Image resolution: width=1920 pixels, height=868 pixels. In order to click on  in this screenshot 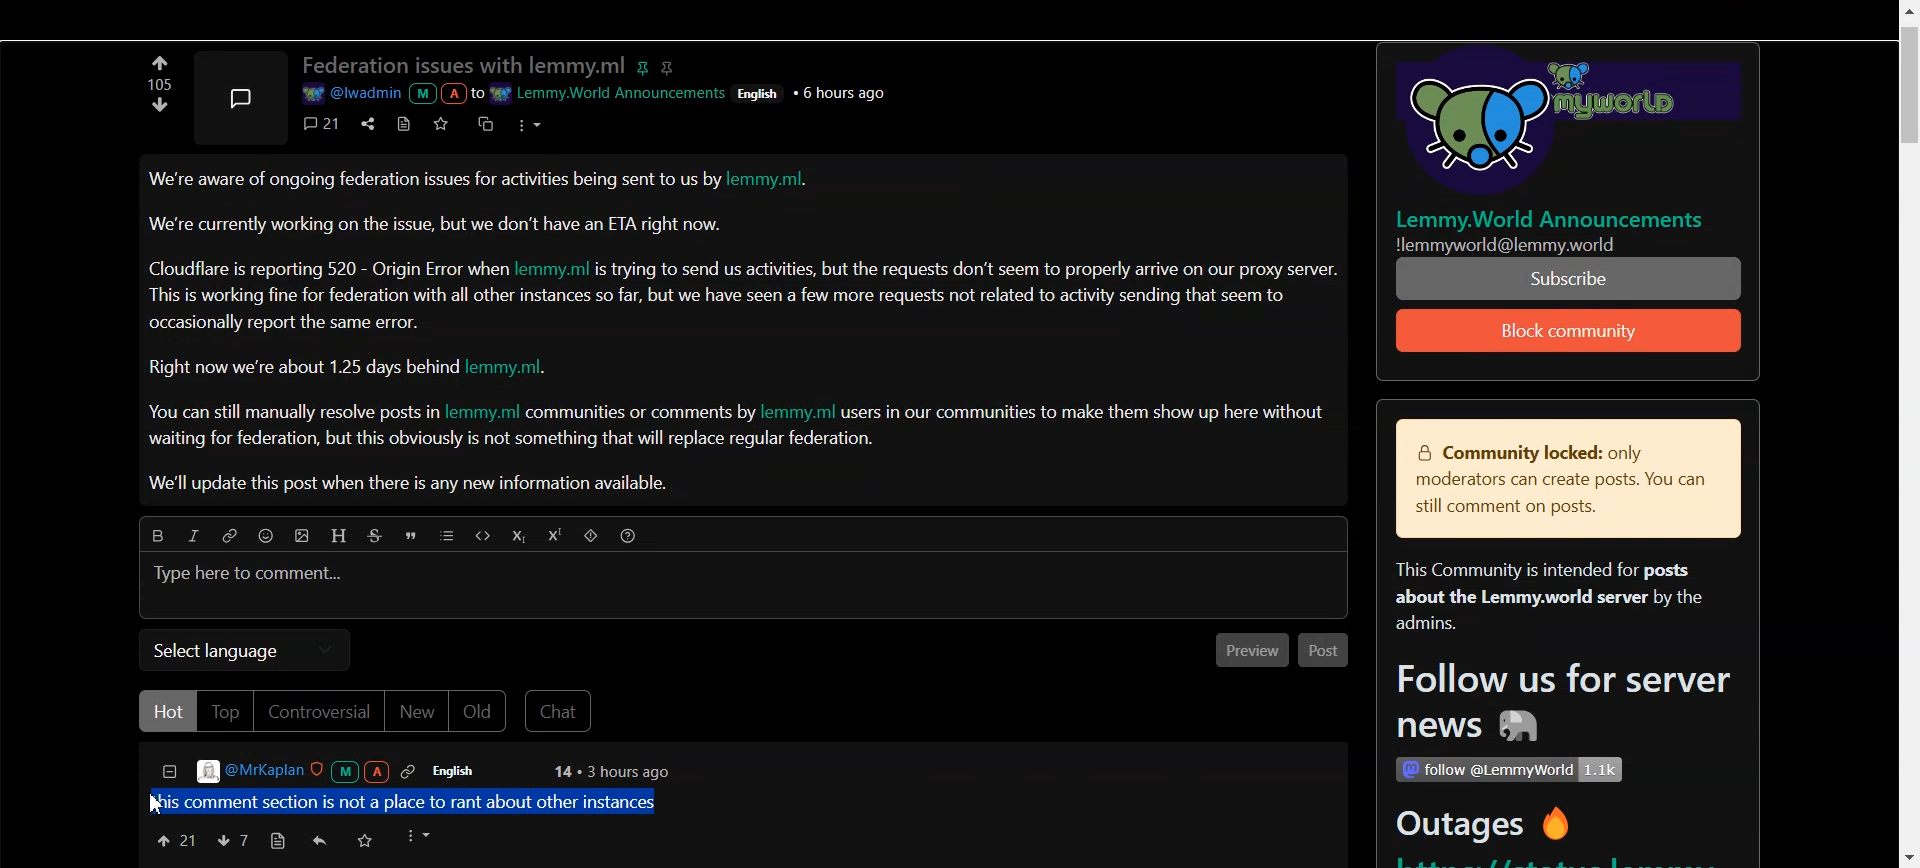, I will do `click(1556, 125)`.